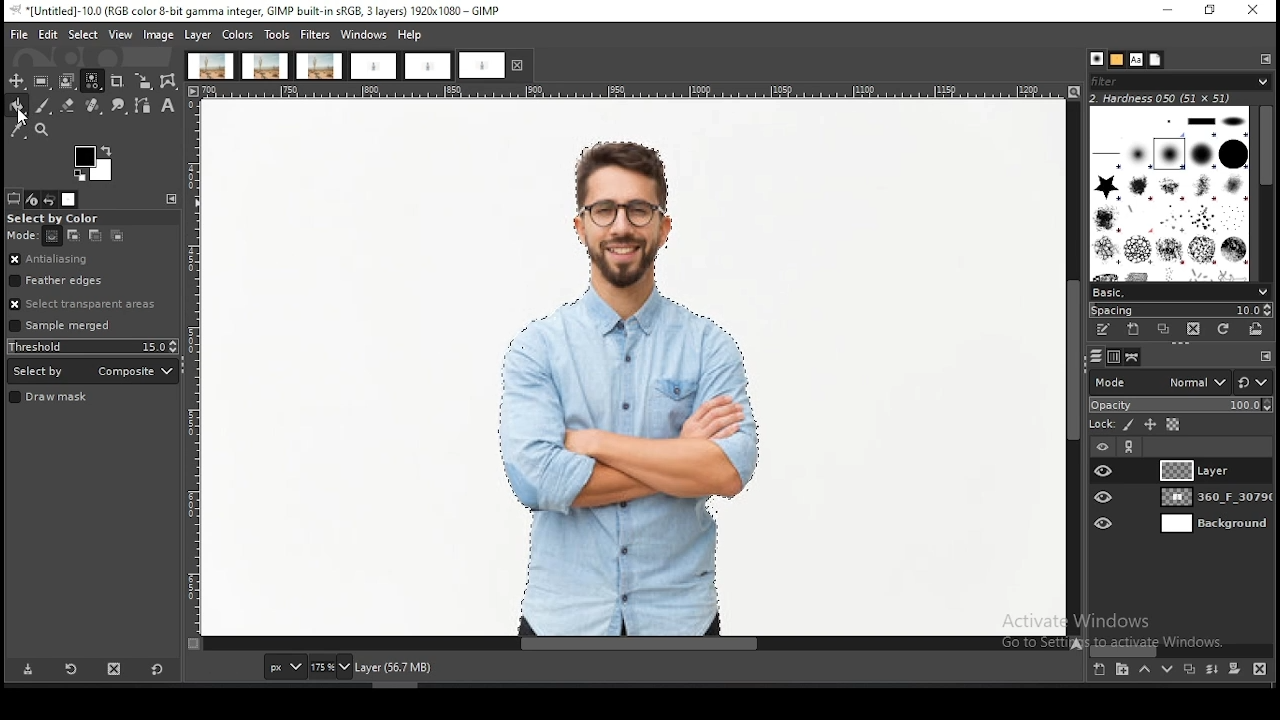 This screenshot has width=1280, height=720. I want to click on project tab, so click(495, 65).